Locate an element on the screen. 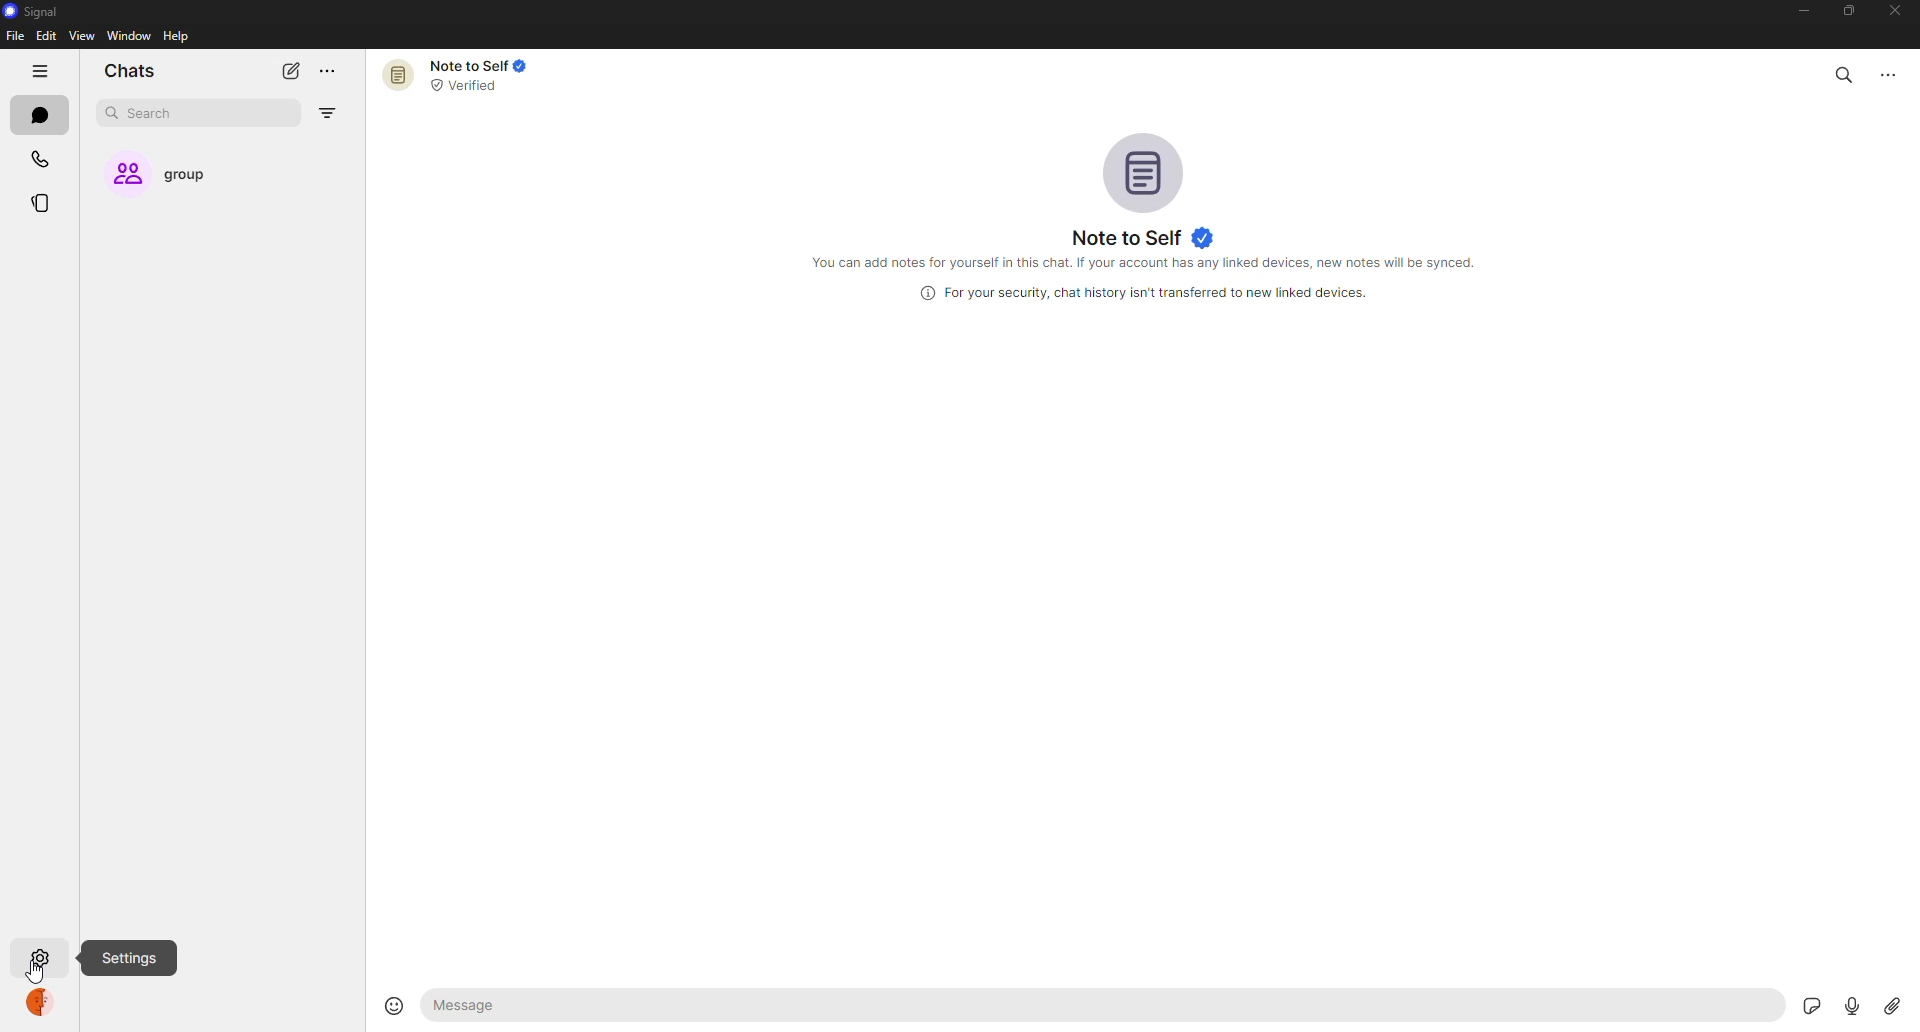 The image size is (1920, 1032). search is located at coordinates (156, 114).